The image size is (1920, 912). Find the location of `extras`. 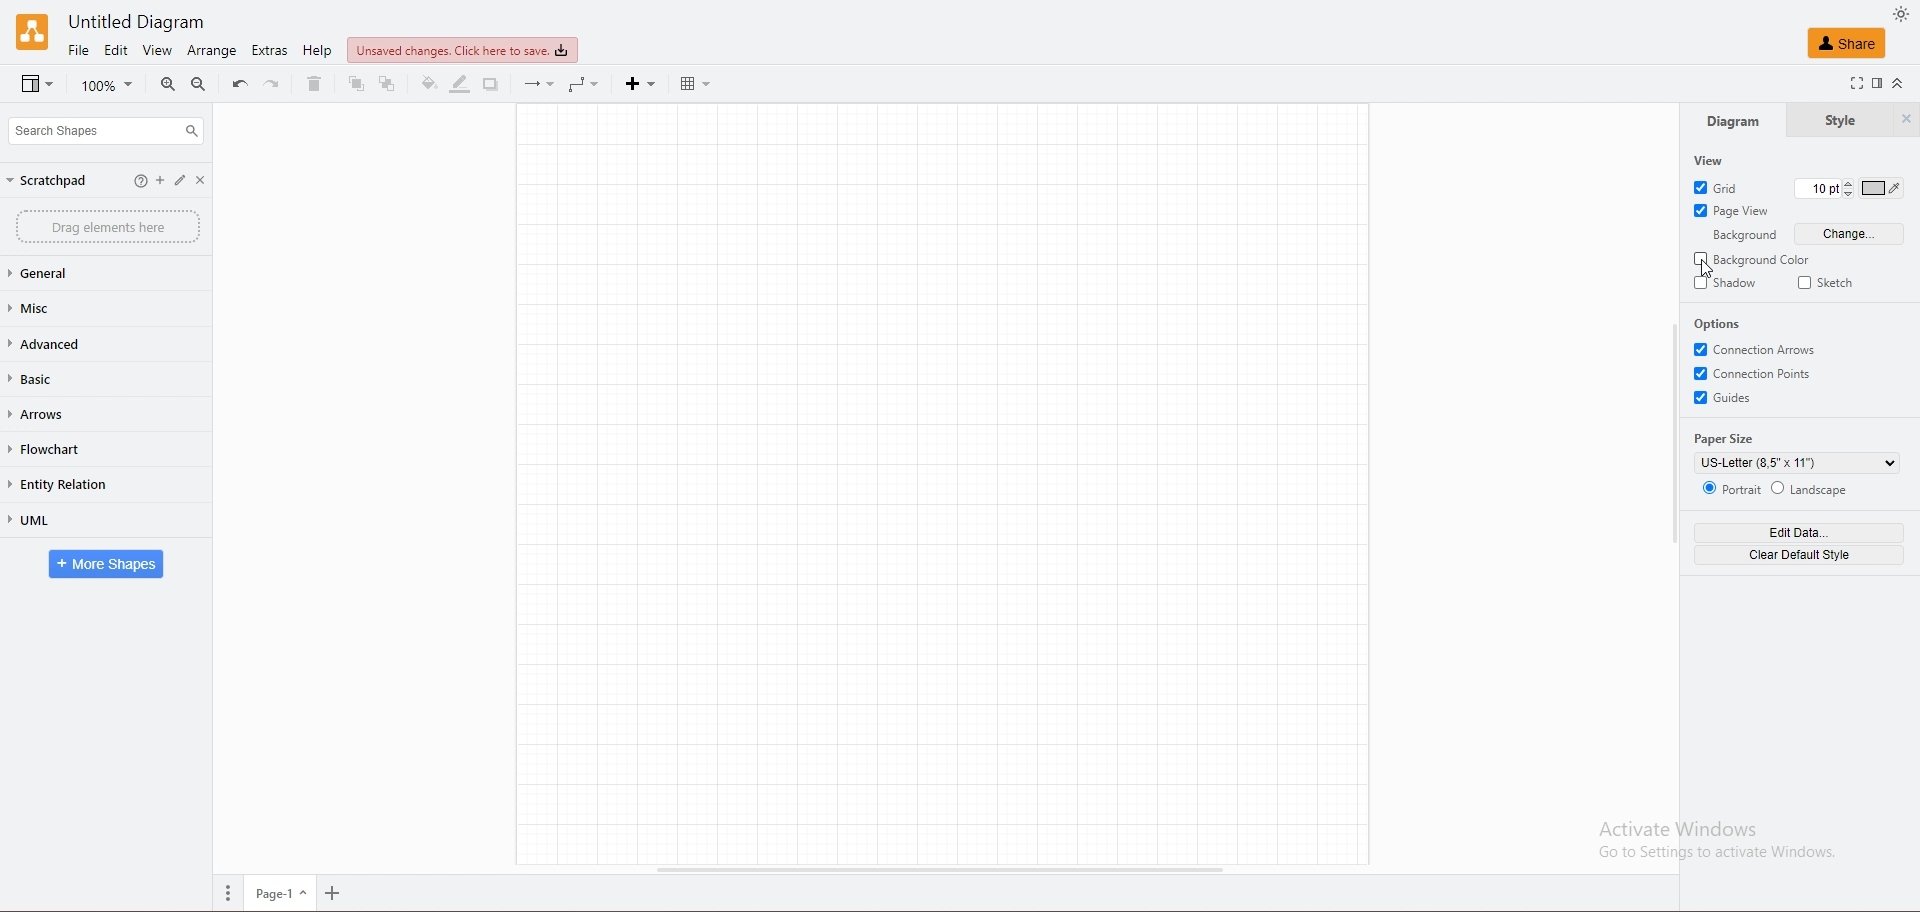

extras is located at coordinates (271, 50).